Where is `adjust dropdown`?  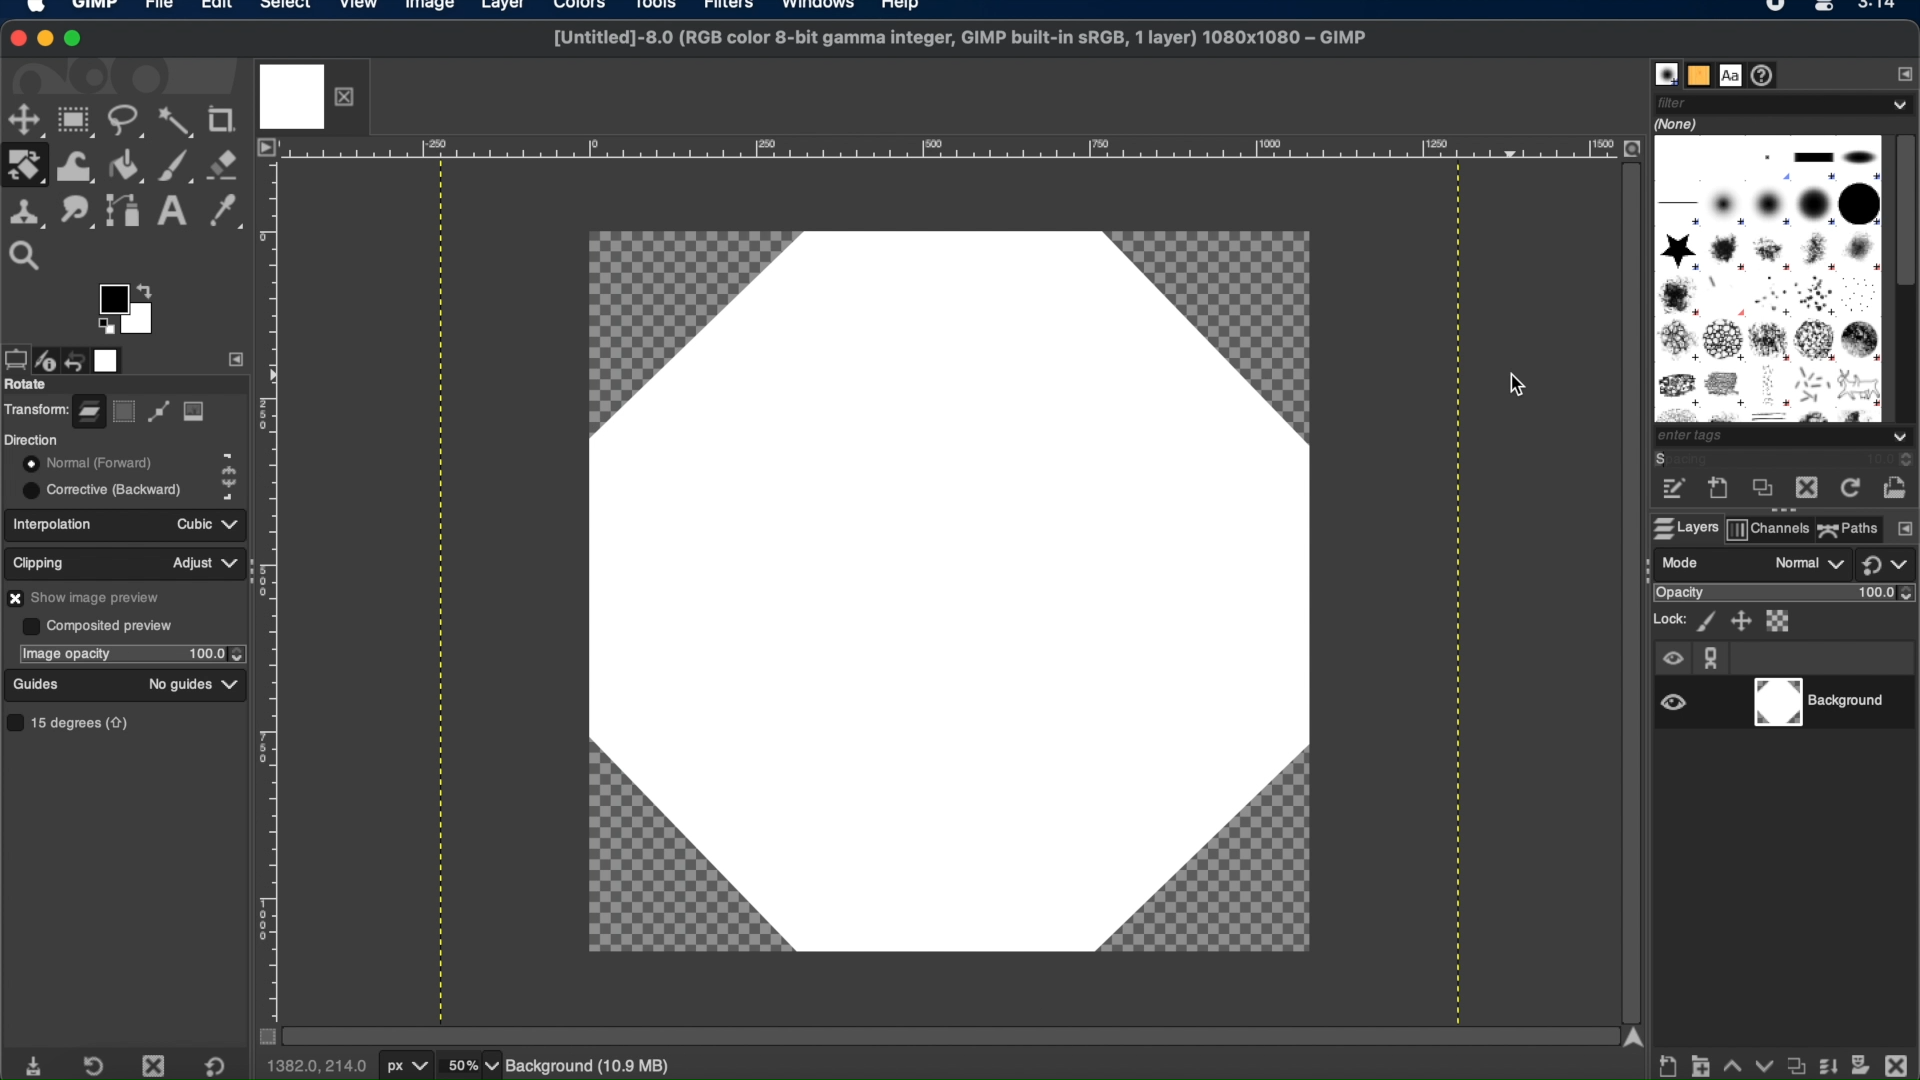
adjust dropdown is located at coordinates (205, 563).